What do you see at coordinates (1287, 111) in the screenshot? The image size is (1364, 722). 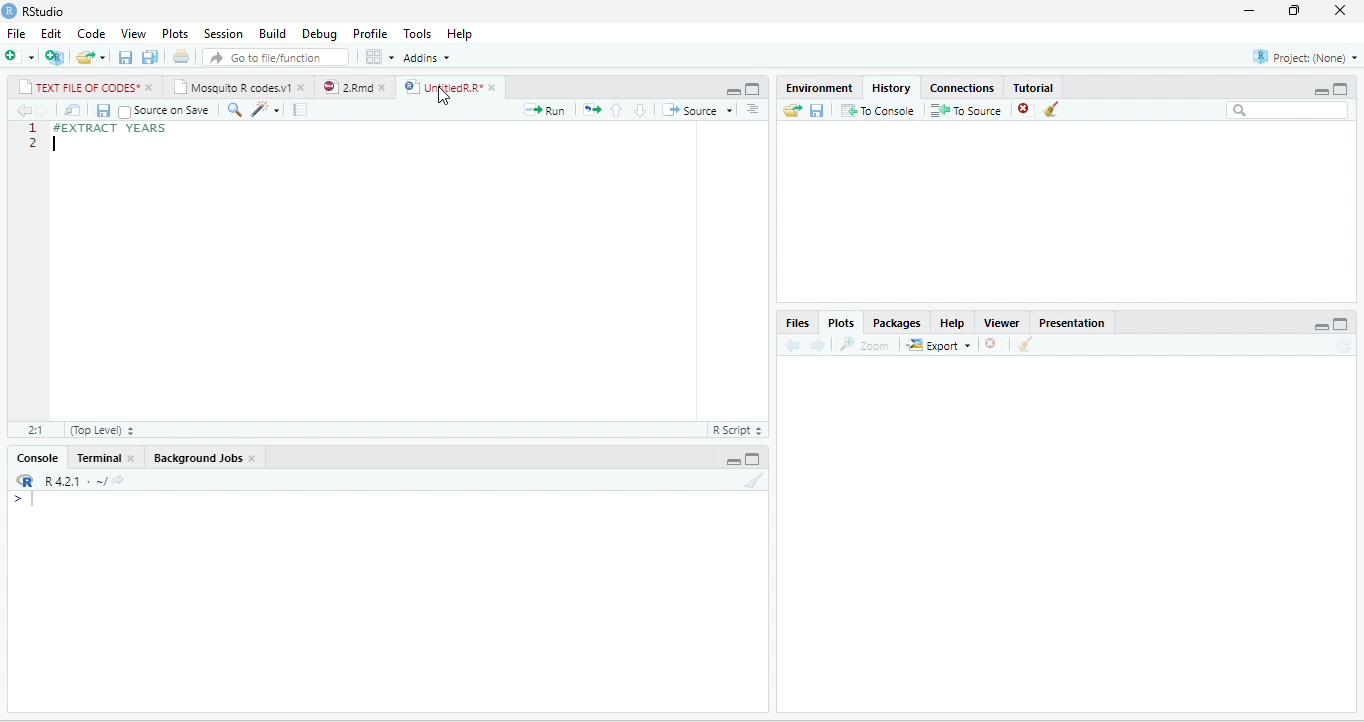 I see `search bar` at bounding box center [1287, 111].